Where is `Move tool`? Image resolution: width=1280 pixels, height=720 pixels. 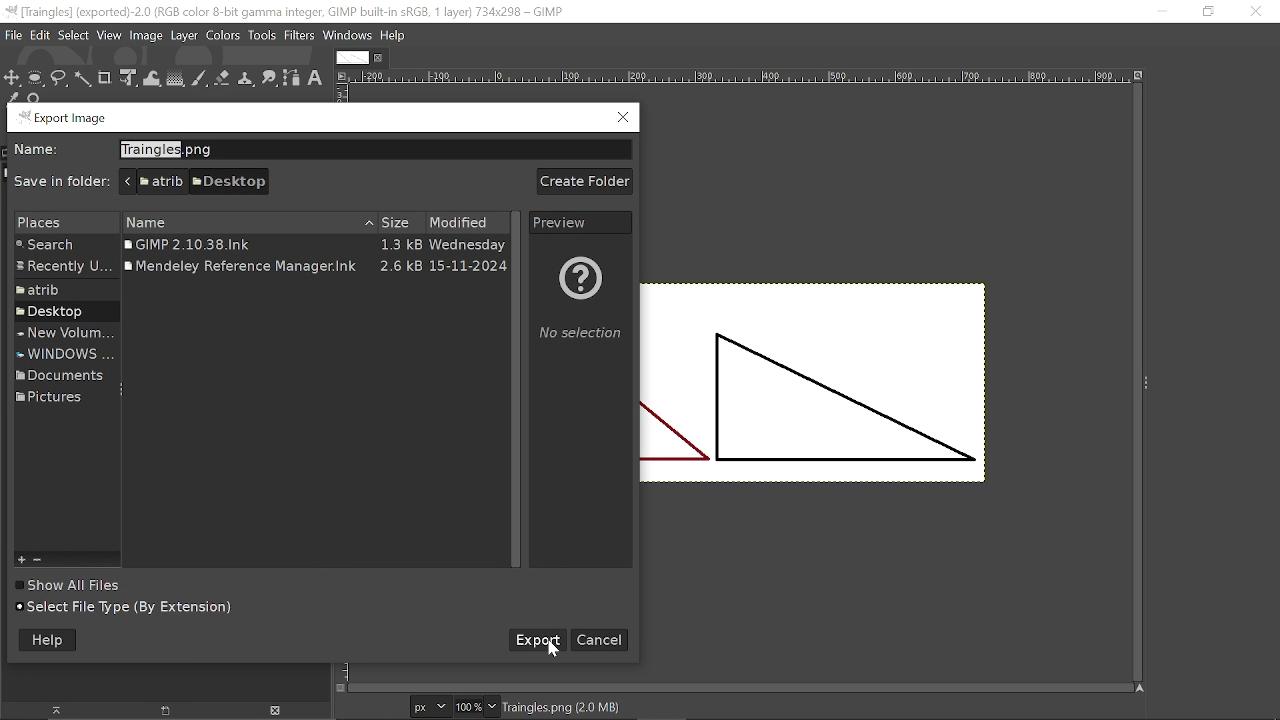 Move tool is located at coordinates (13, 80).